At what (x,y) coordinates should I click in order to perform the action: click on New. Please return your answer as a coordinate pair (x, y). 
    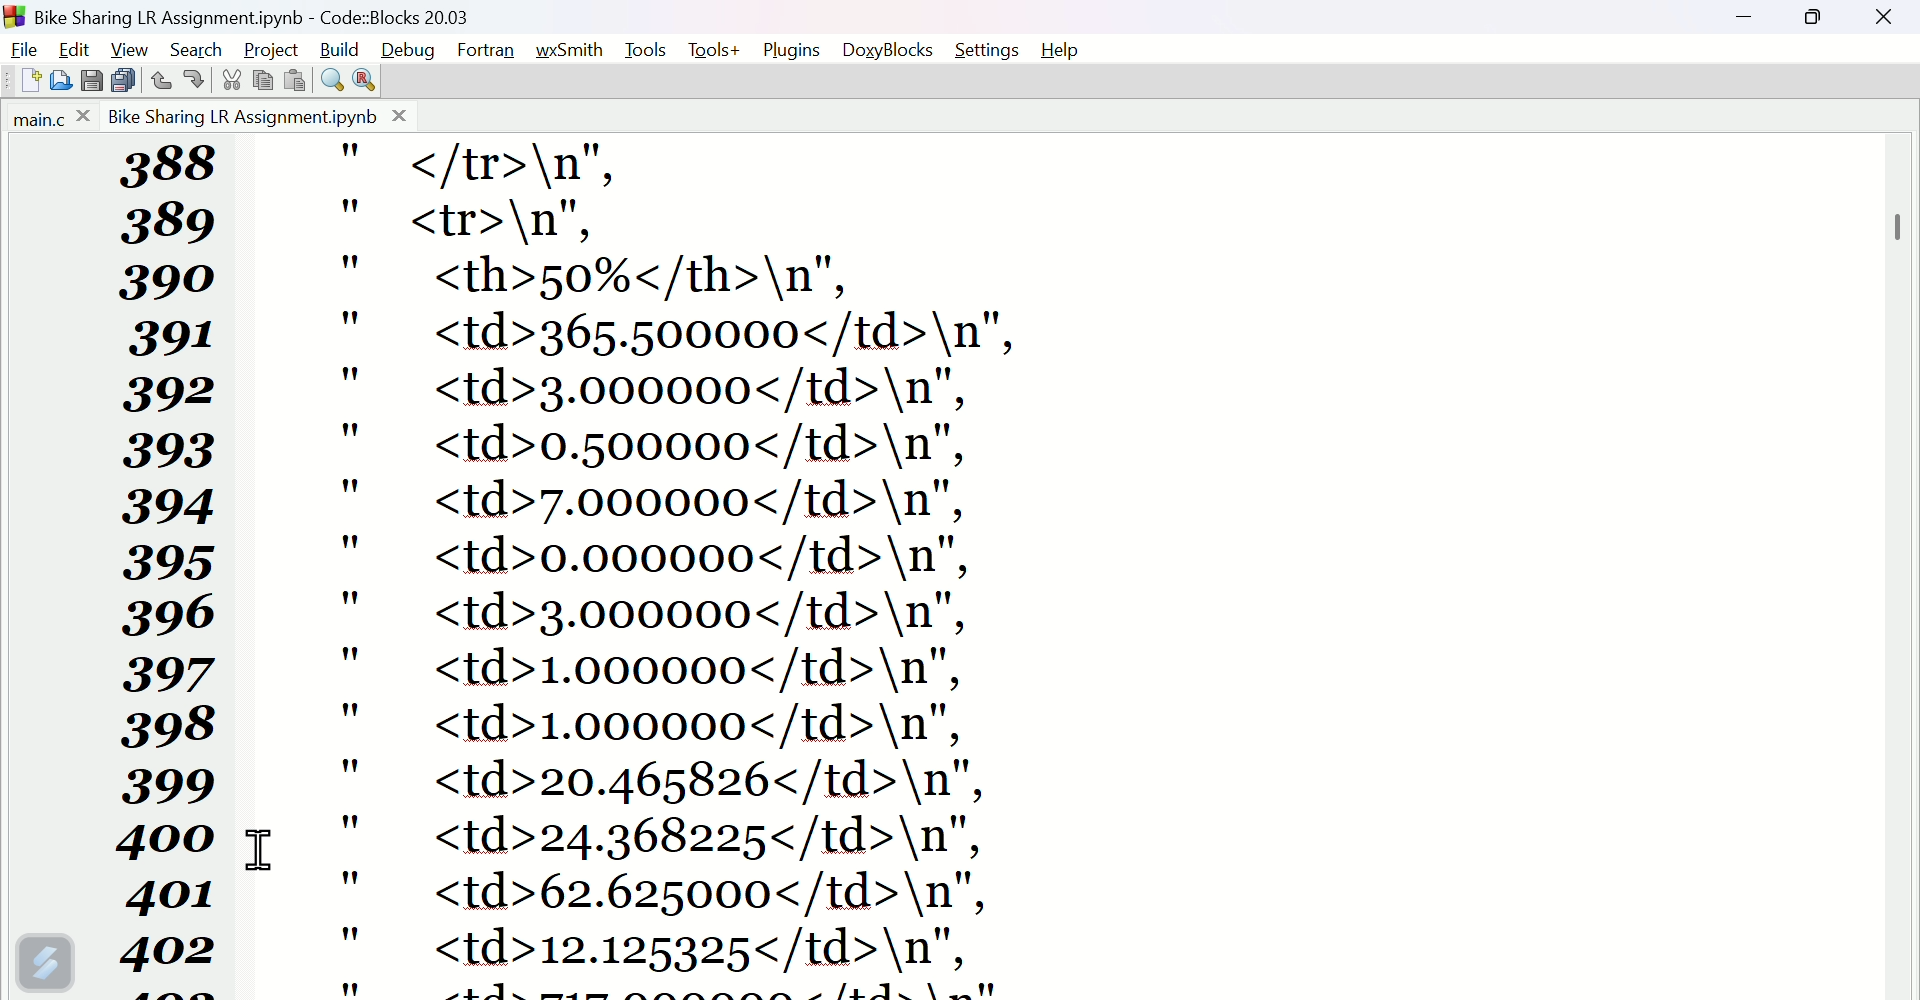
    Looking at the image, I should click on (23, 83).